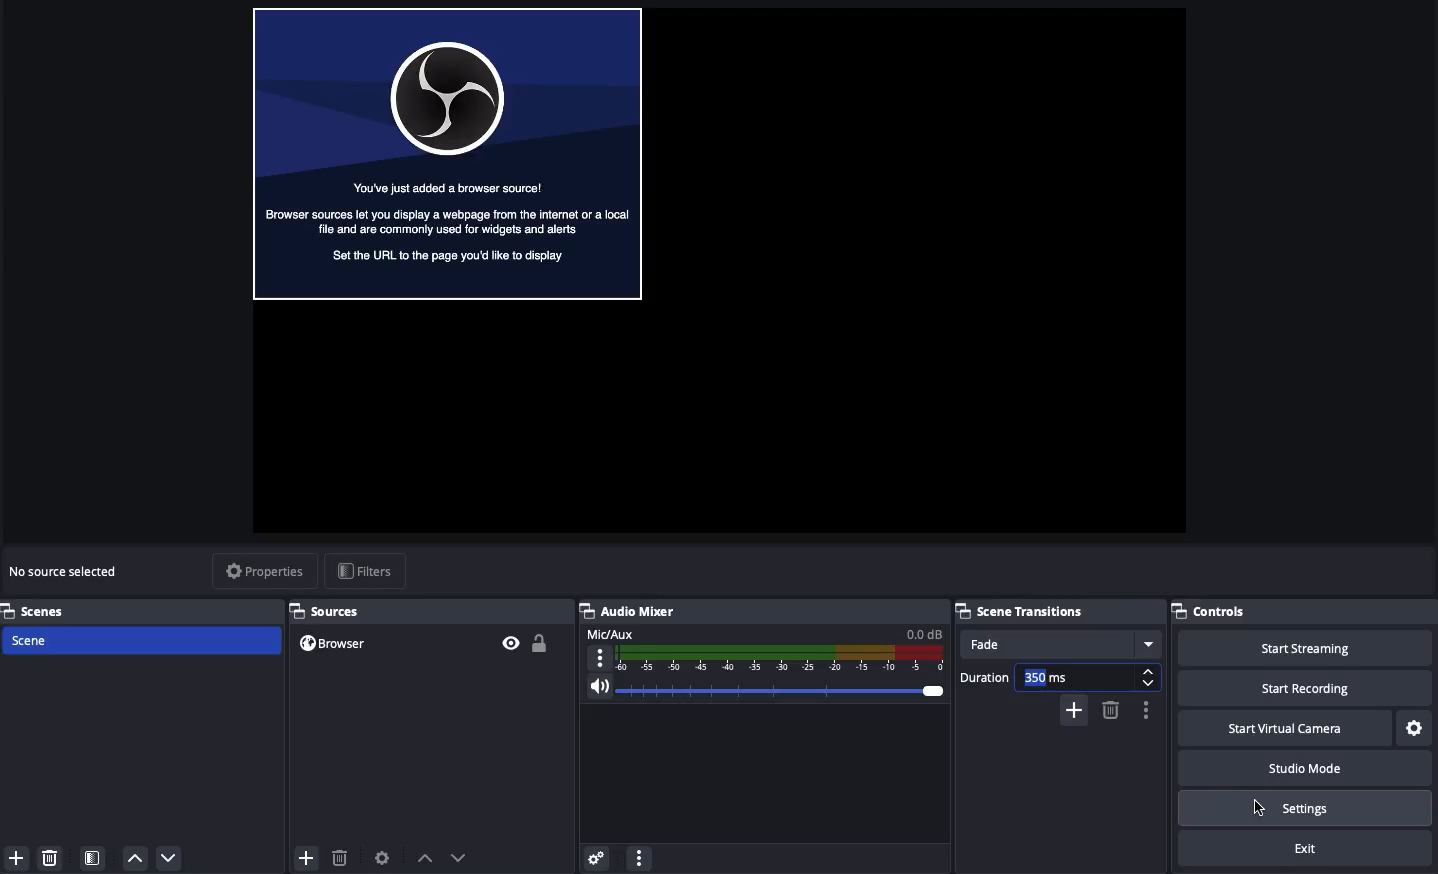  What do you see at coordinates (718, 270) in the screenshot?
I see `Screen` at bounding box center [718, 270].